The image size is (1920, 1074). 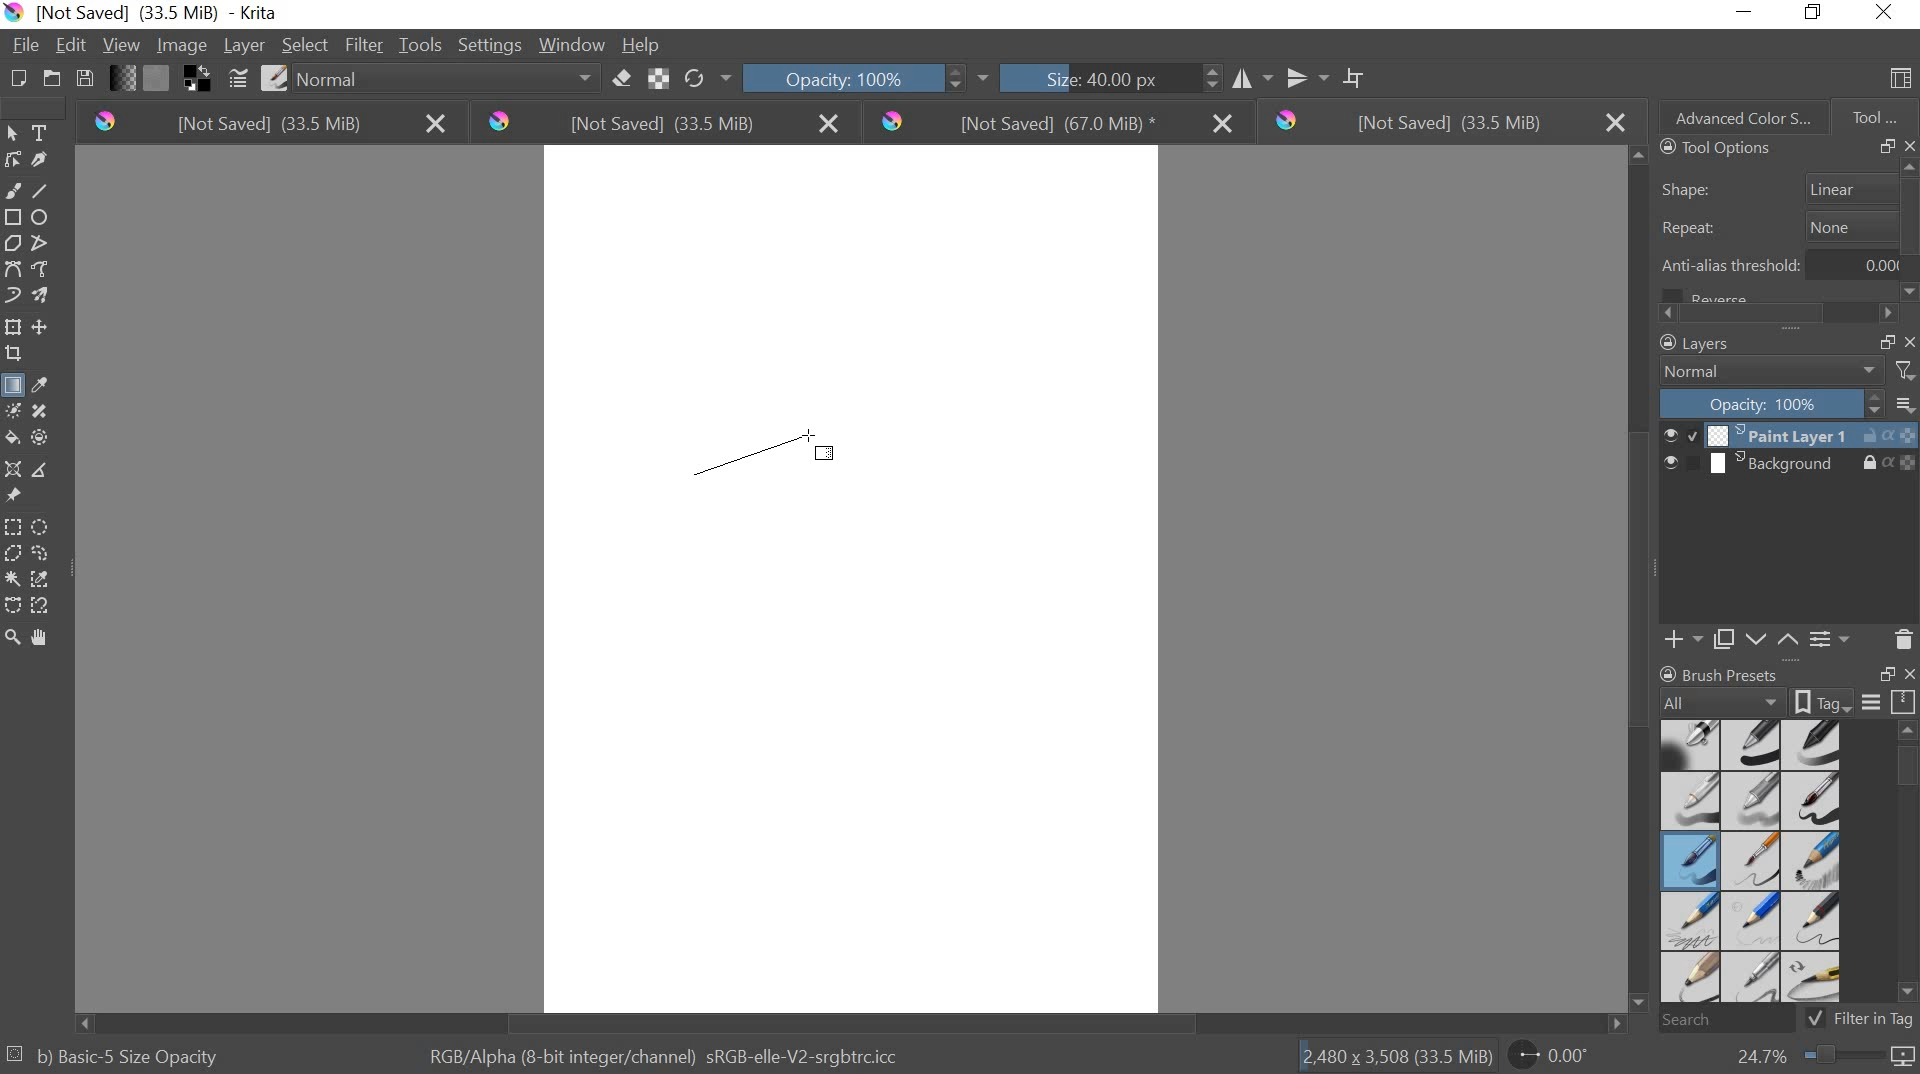 What do you see at coordinates (161, 76) in the screenshot?
I see `FILL PATTERNS` at bounding box center [161, 76].